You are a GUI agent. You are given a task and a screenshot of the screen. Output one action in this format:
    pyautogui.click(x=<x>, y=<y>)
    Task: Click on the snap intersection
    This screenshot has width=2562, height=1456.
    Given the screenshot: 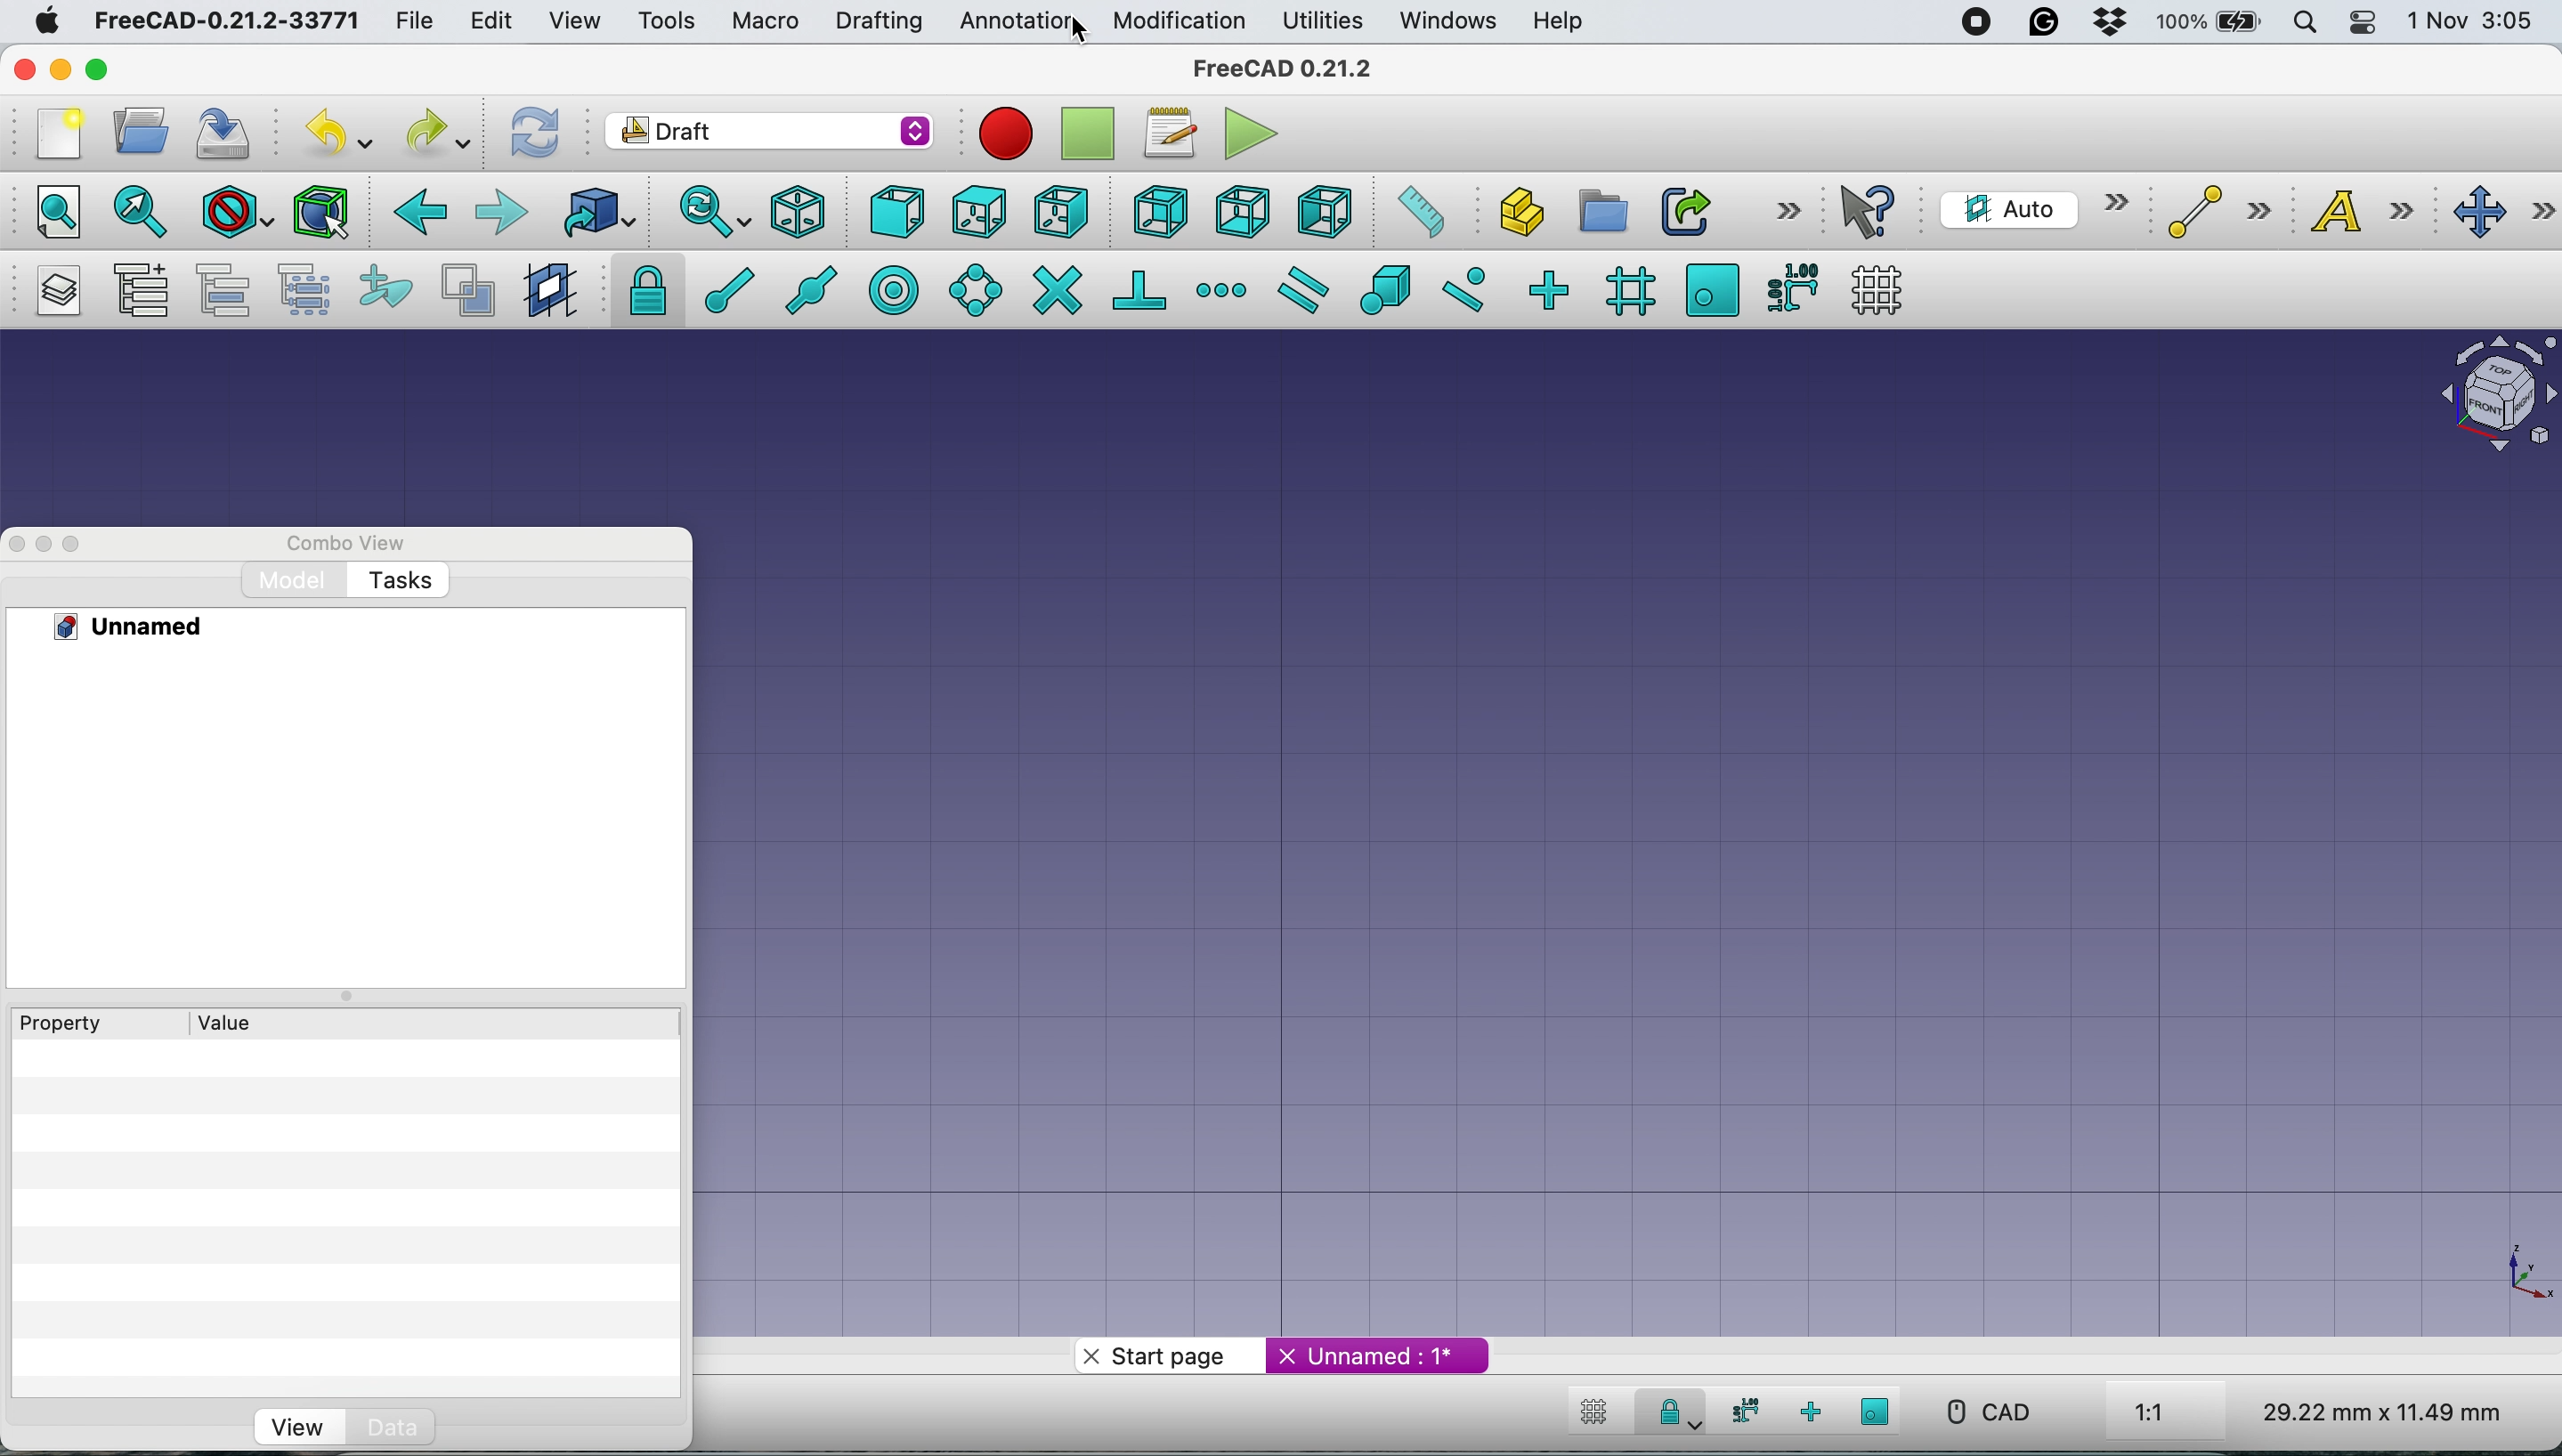 What is the action you would take?
    pyautogui.click(x=1056, y=292)
    